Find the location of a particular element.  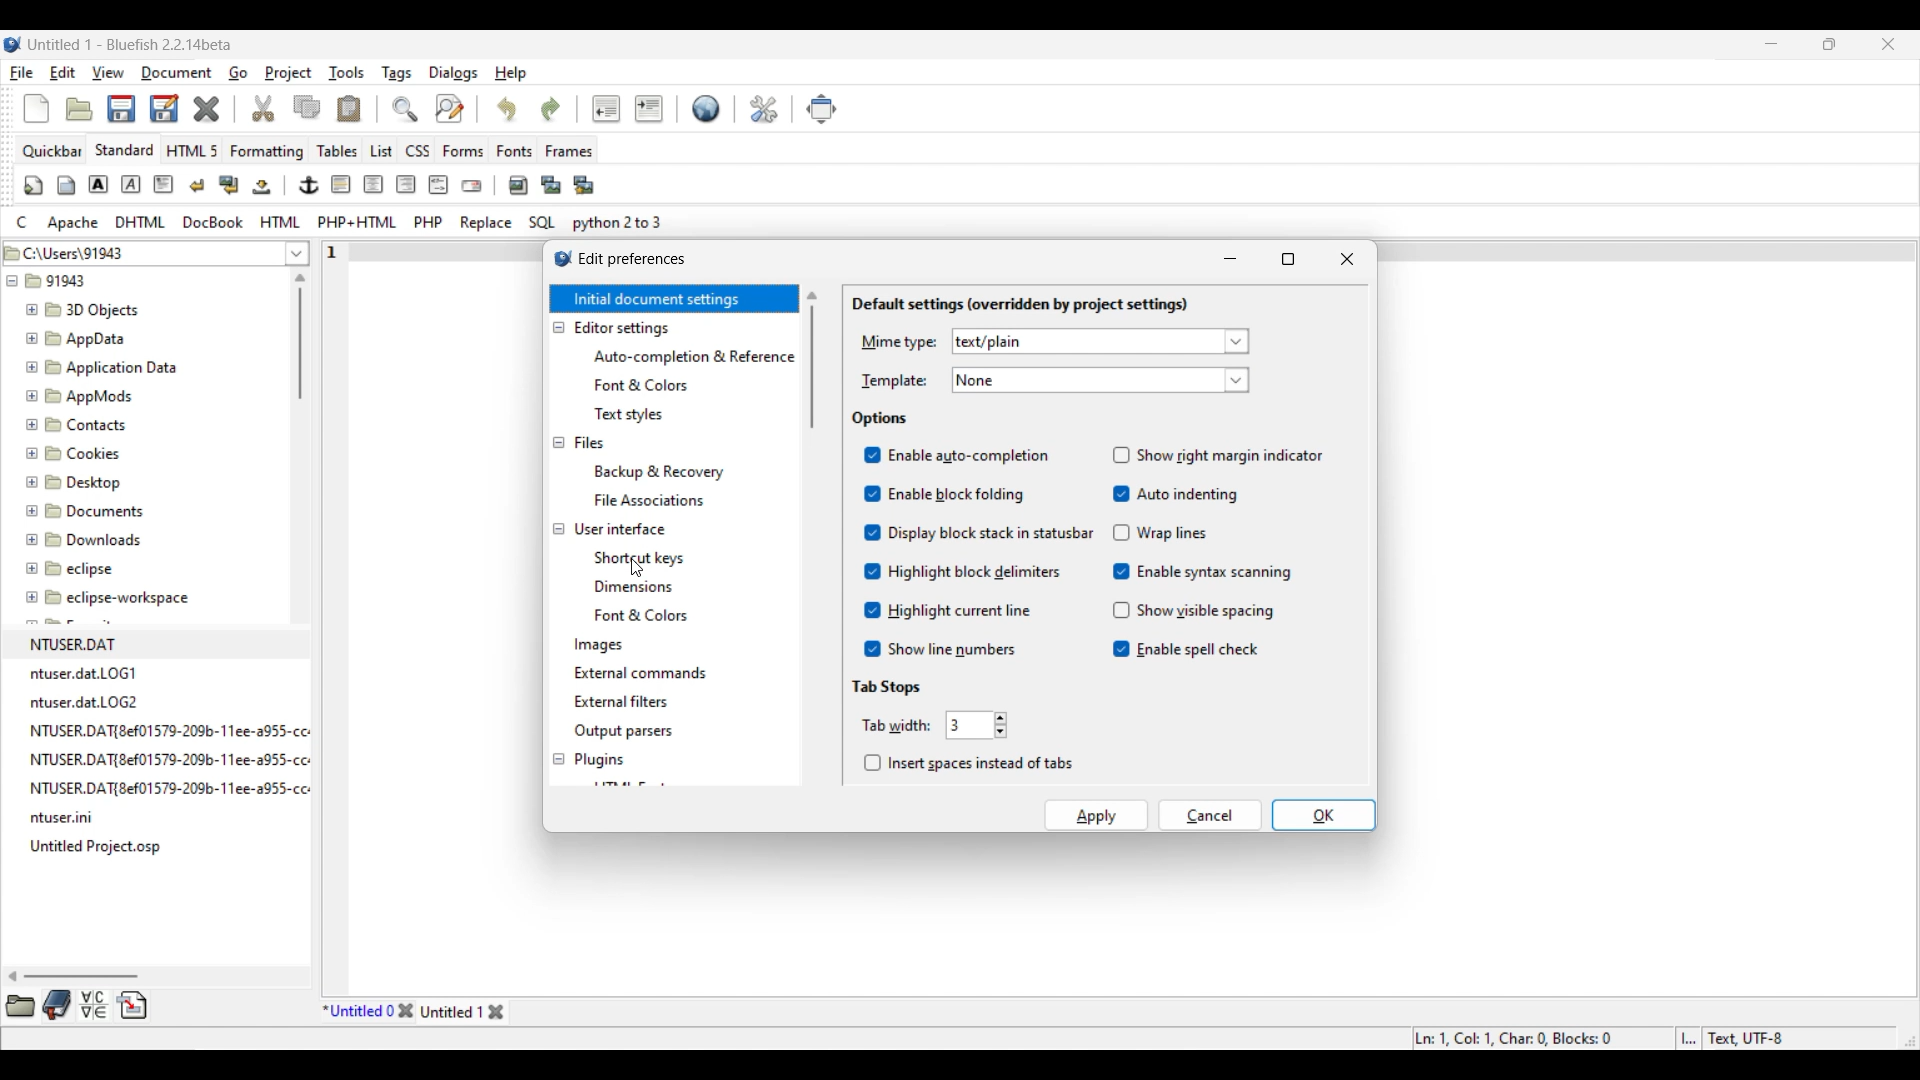

NTUSER.DAT{8ef01579-209b-11ee-a955-ccs is located at coordinates (184, 789).